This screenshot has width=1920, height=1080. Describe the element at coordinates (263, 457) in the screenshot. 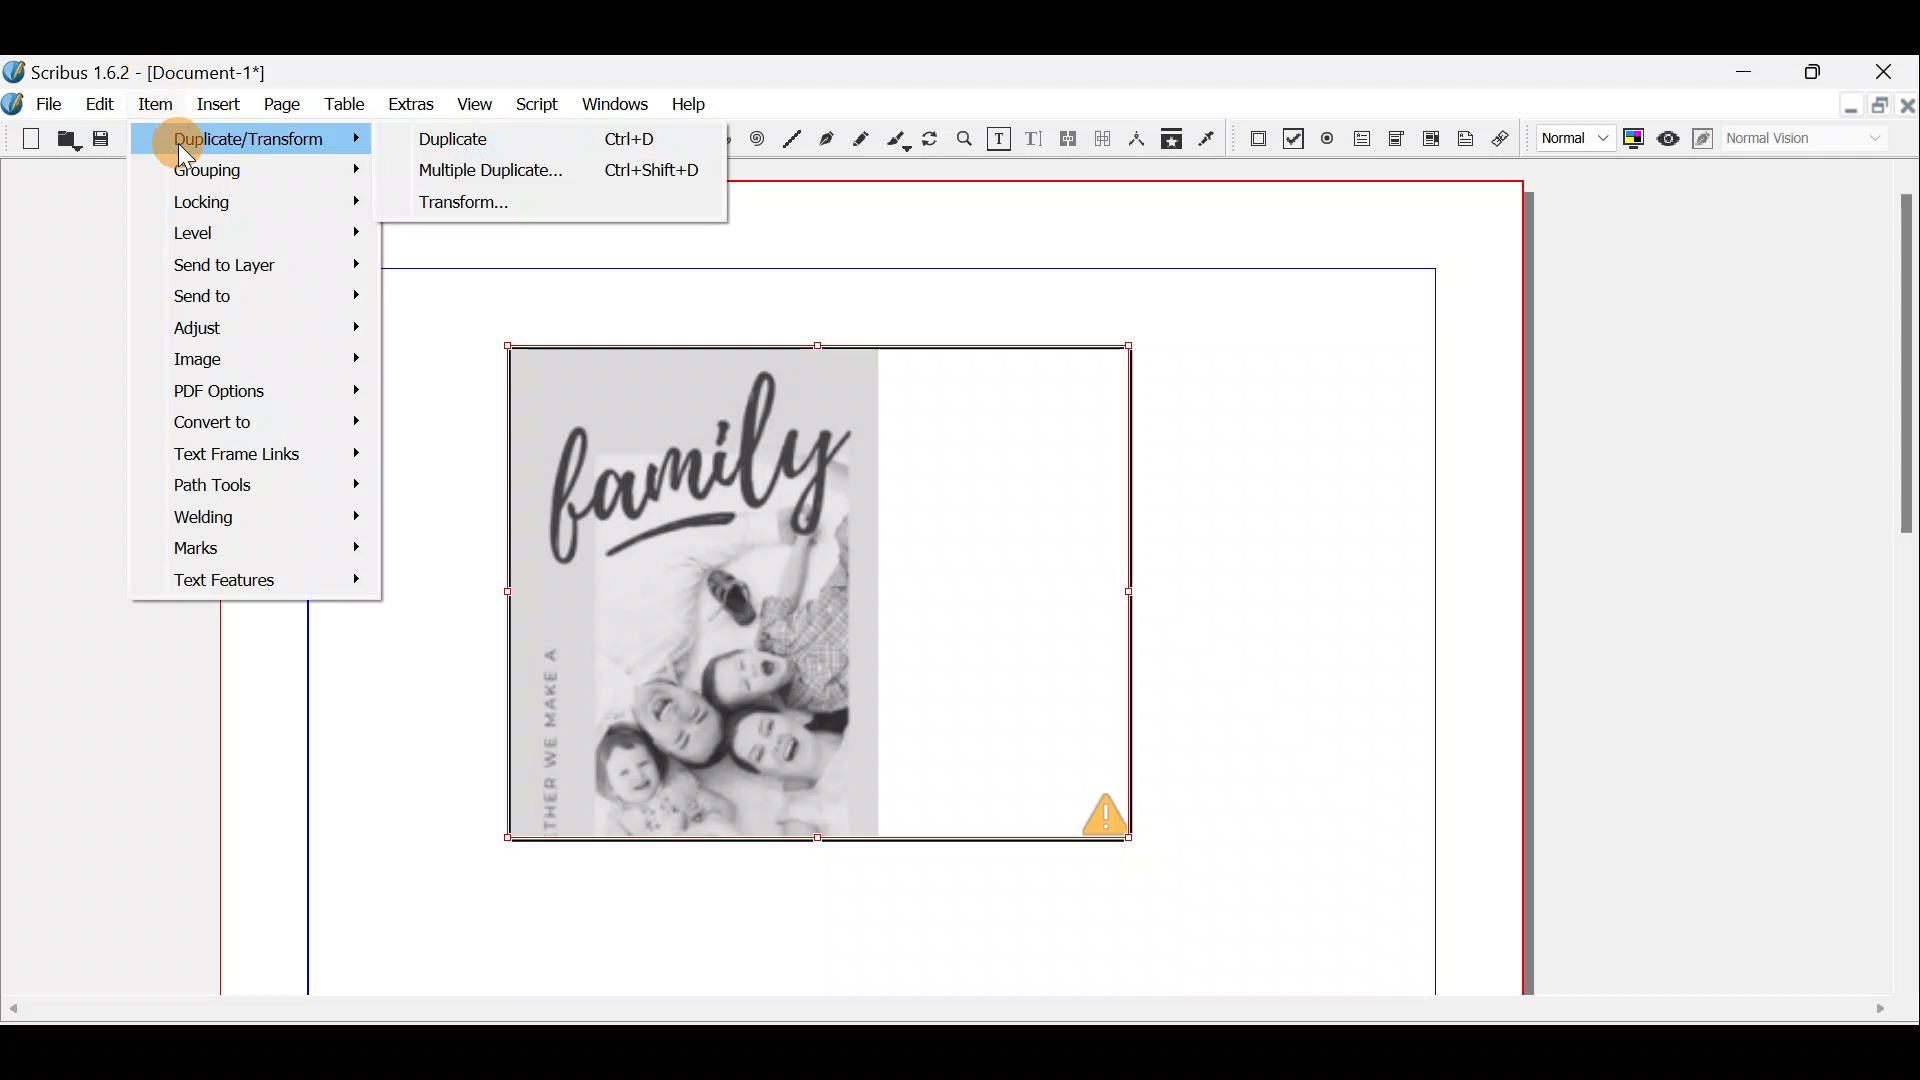

I see `Text frame links` at that location.